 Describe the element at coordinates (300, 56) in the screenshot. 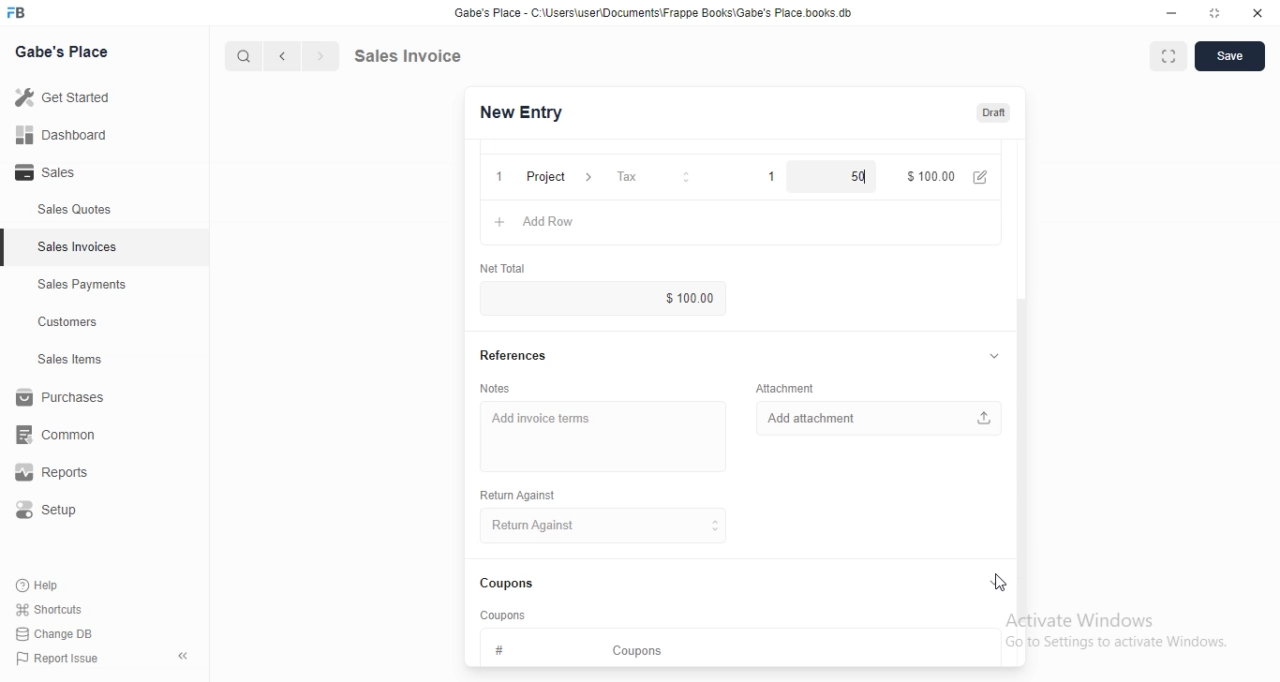

I see `forward/backward` at that location.